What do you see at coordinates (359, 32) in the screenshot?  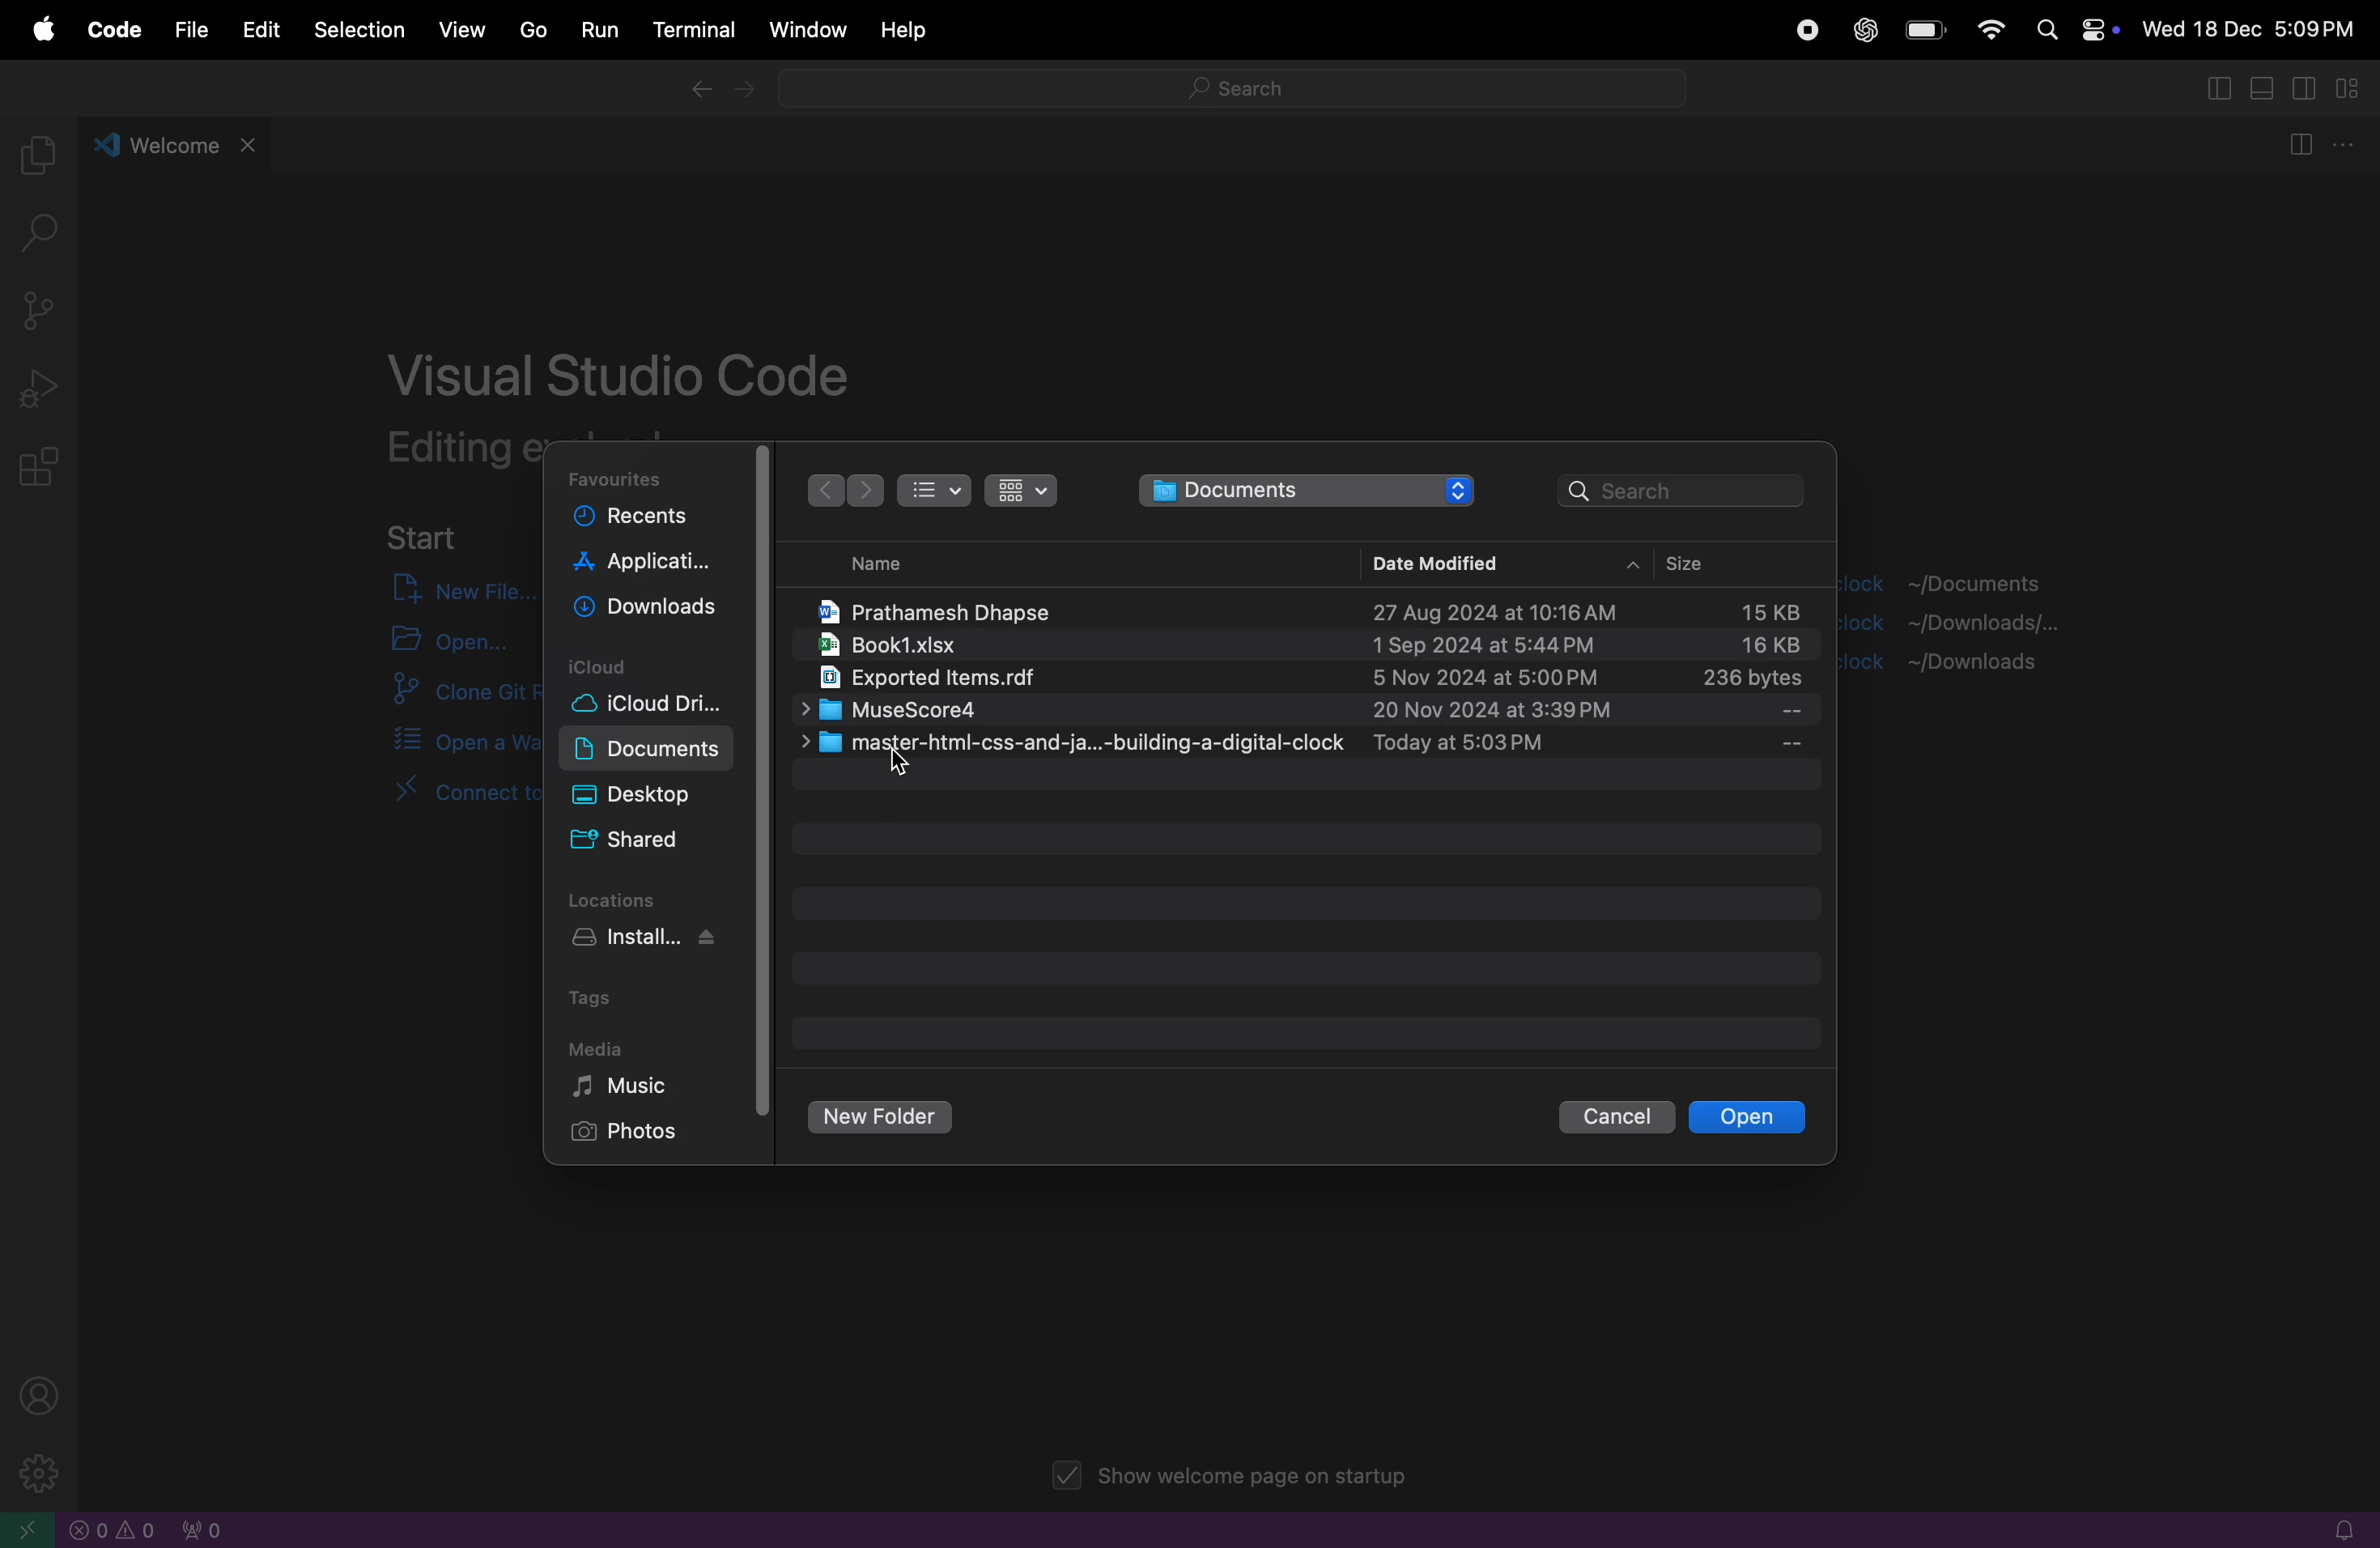 I see `selection` at bounding box center [359, 32].